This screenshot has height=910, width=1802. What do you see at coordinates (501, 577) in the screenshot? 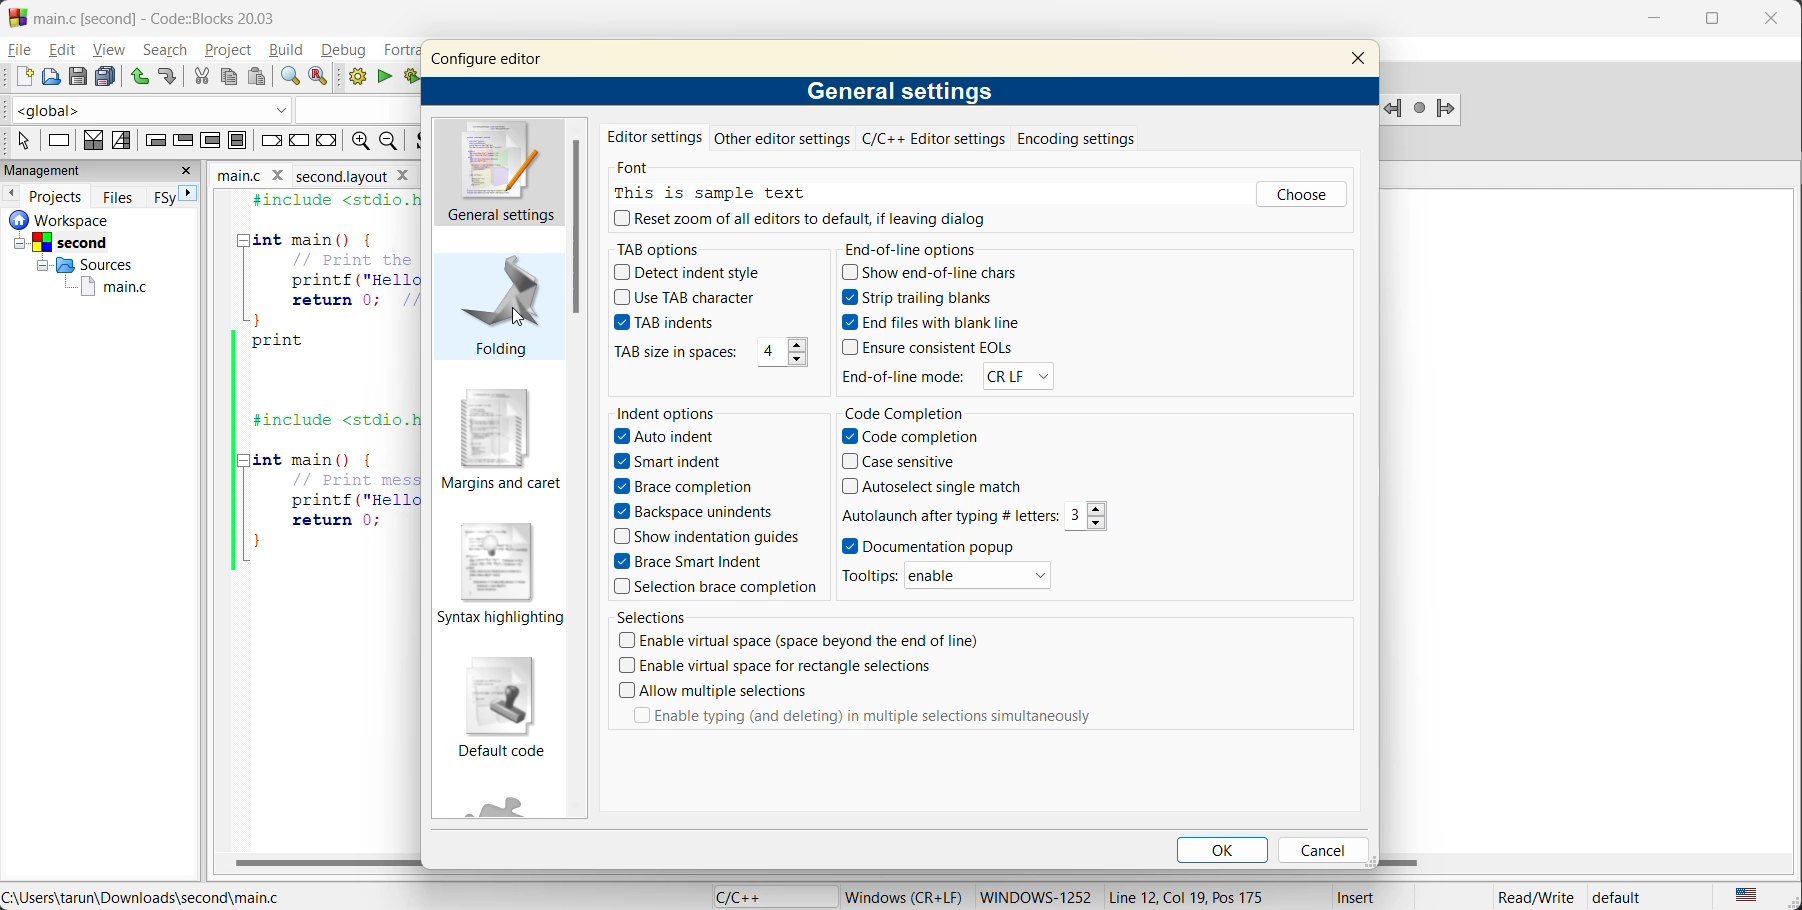
I see `syntax highlighting` at bounding box center [501, 577].